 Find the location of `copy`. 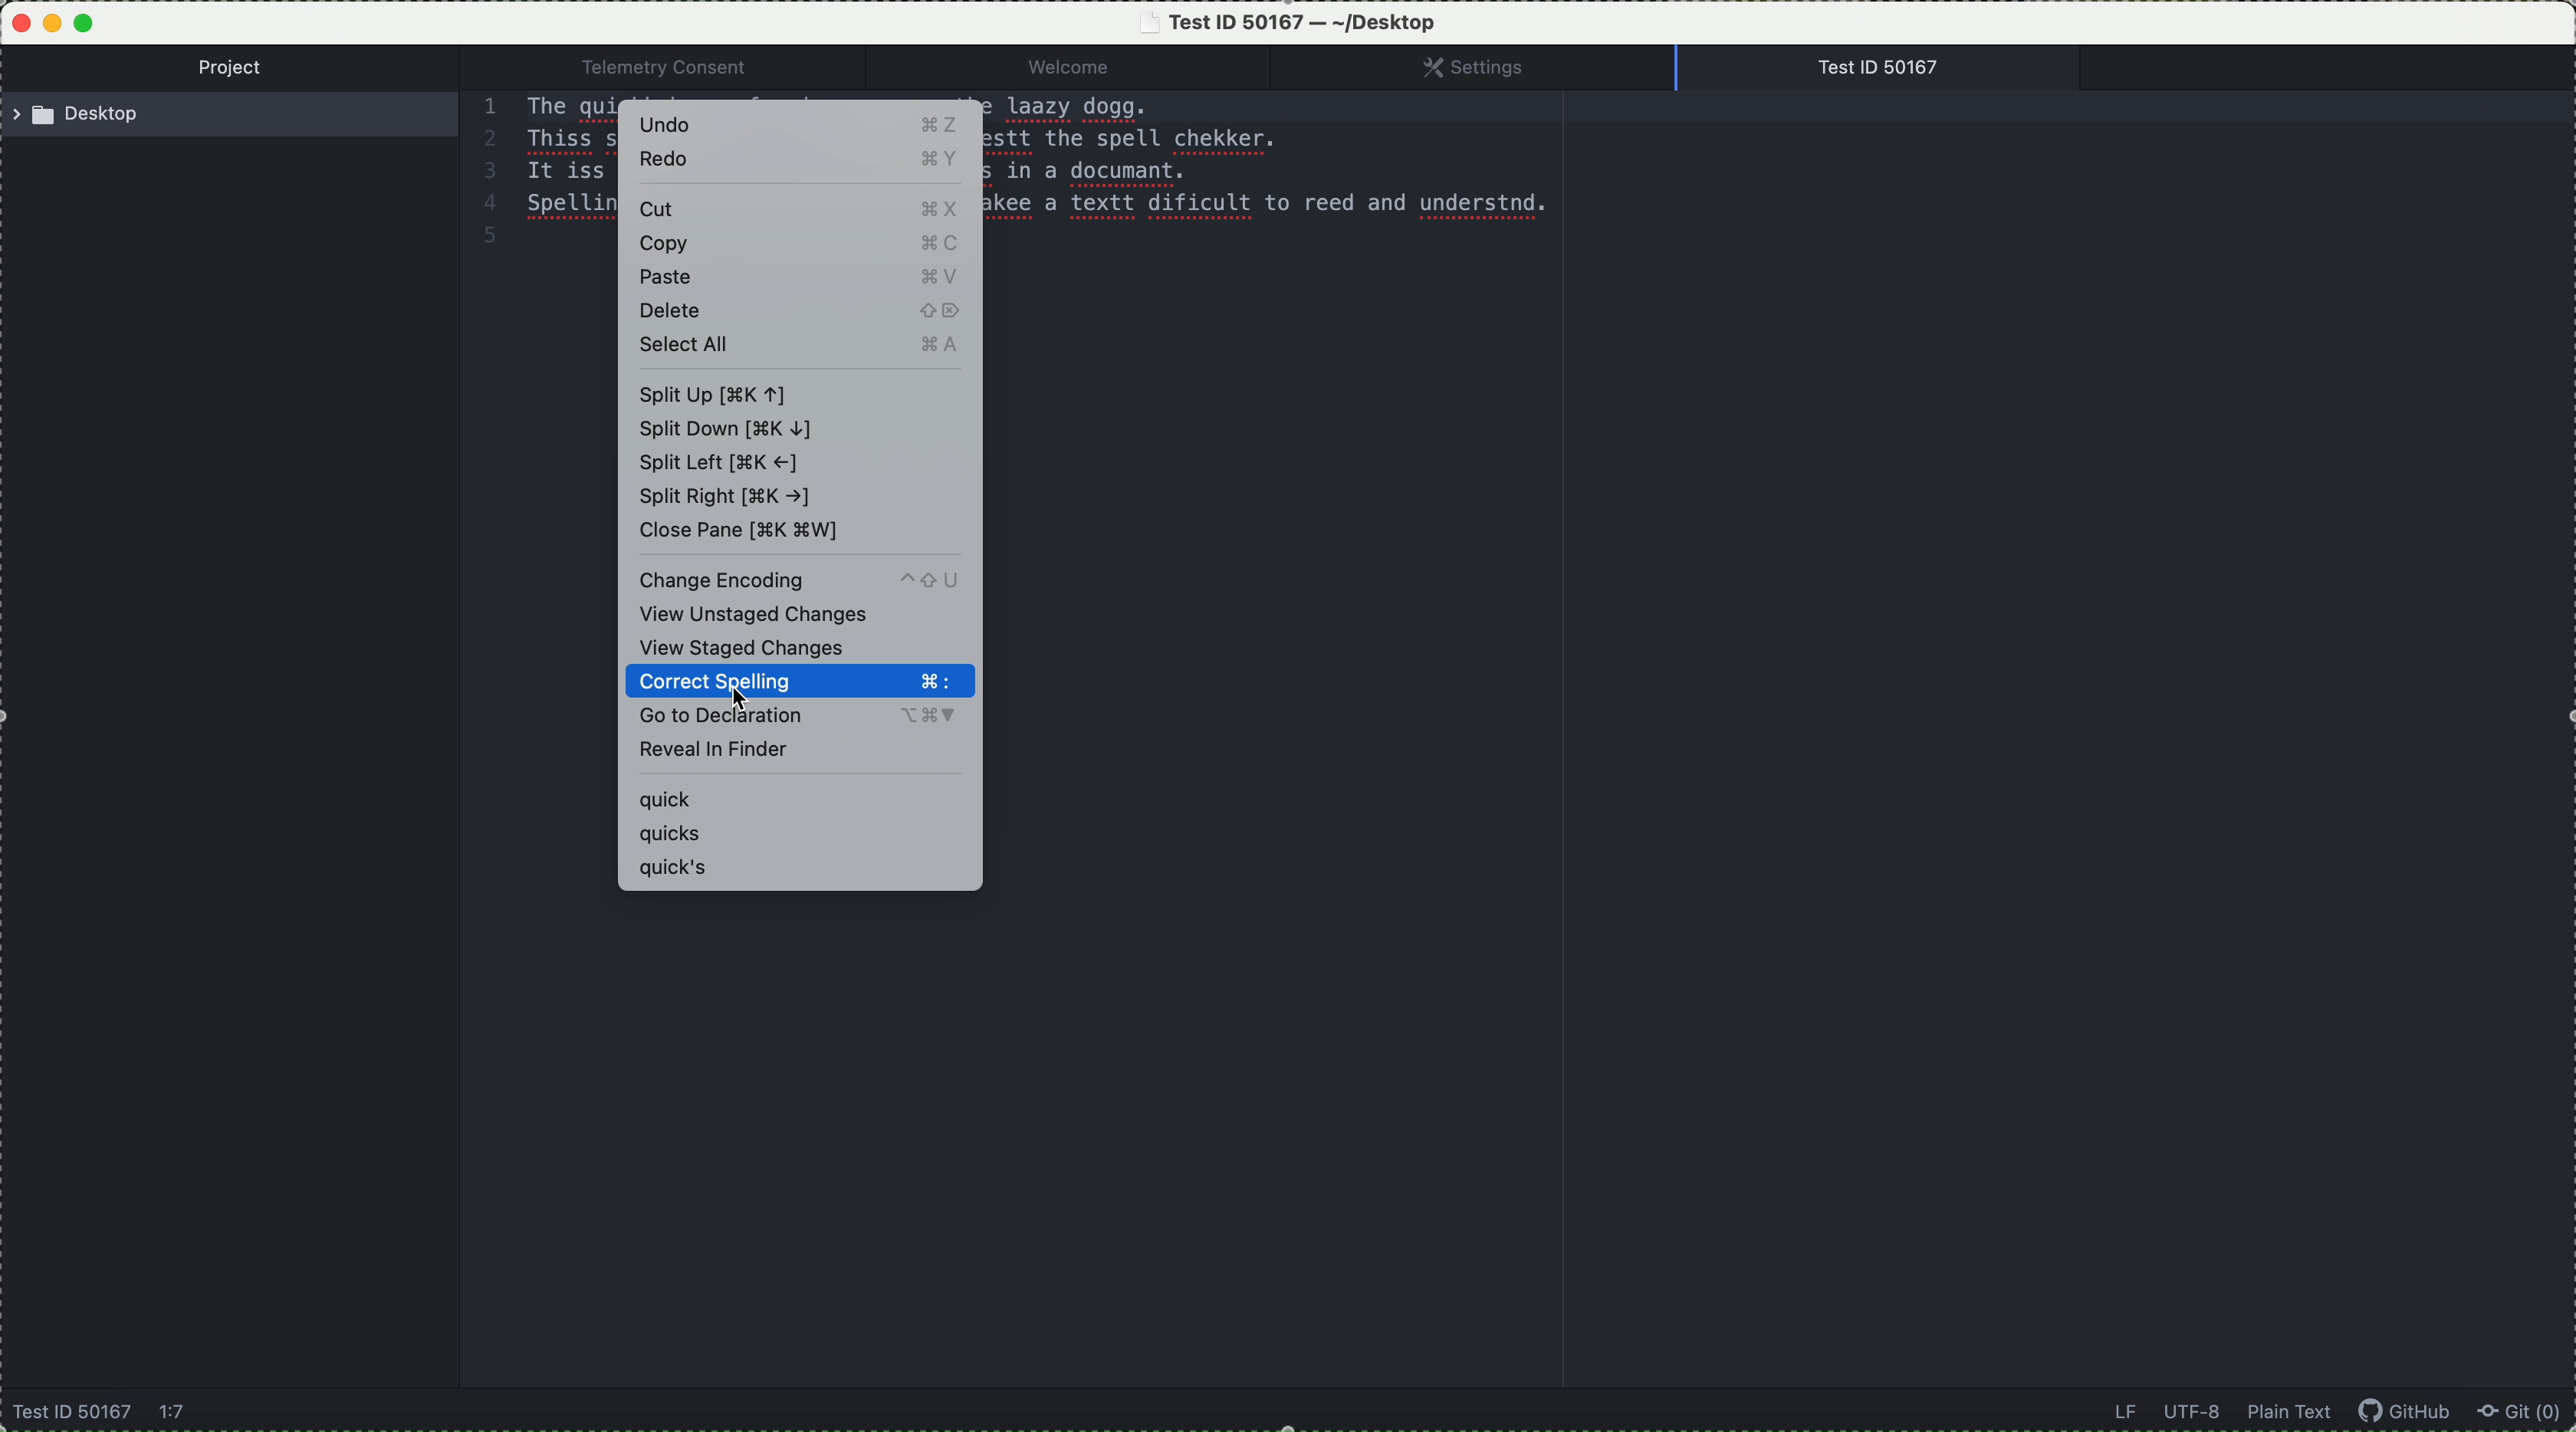

copy is located at coordinates (802, 244).